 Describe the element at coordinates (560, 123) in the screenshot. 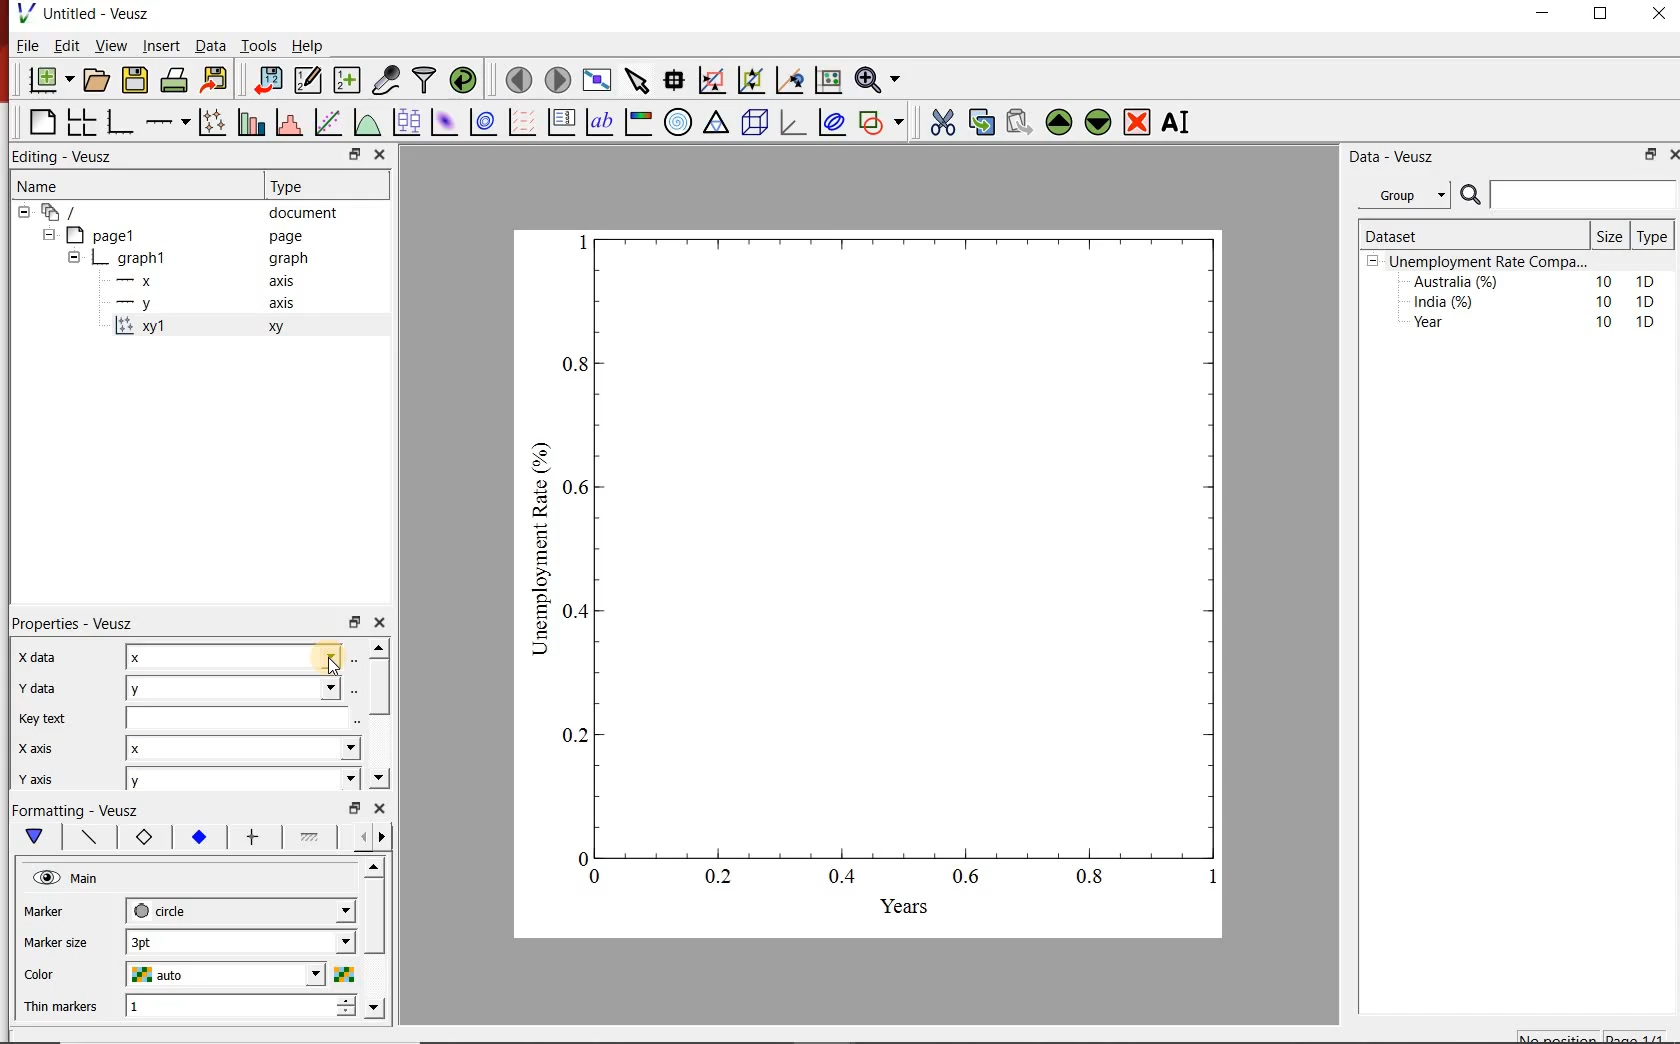

I see `plot key` at that location.